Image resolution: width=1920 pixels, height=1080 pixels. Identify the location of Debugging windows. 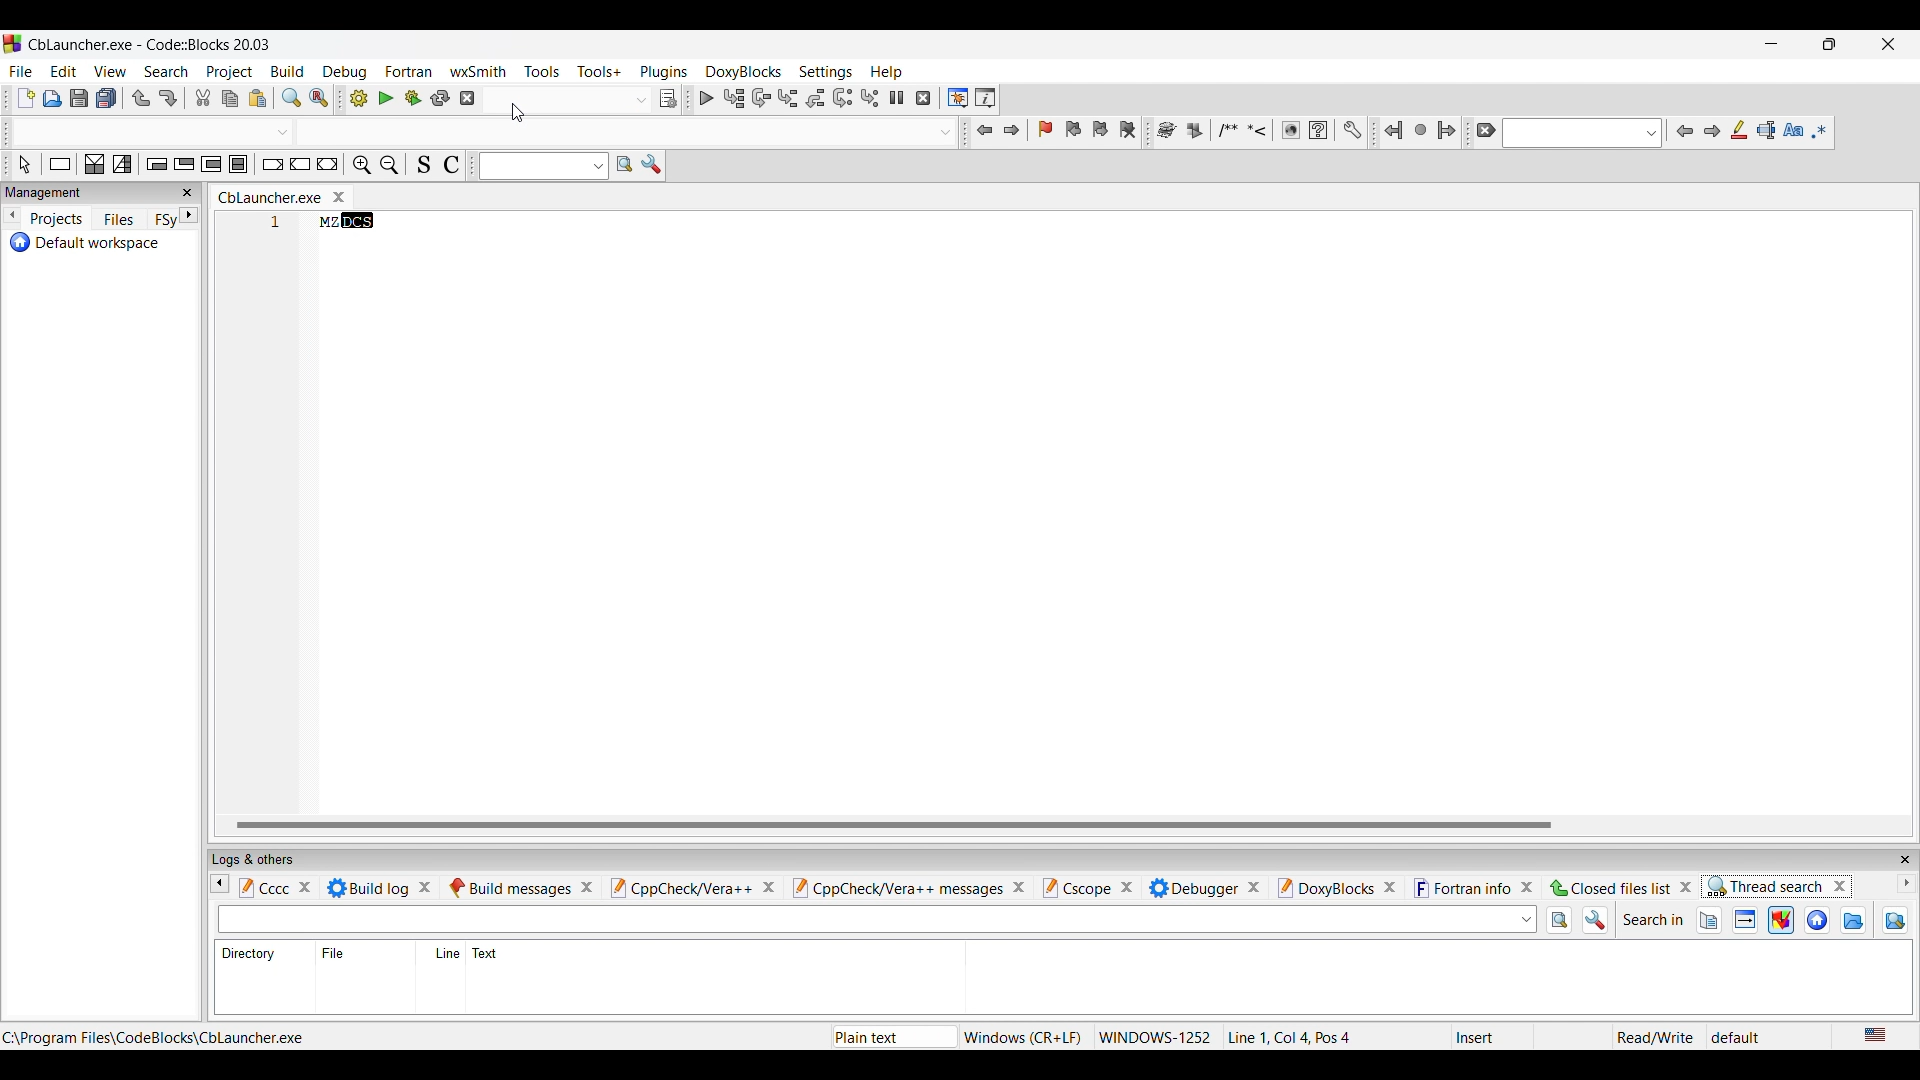
(958, 98).